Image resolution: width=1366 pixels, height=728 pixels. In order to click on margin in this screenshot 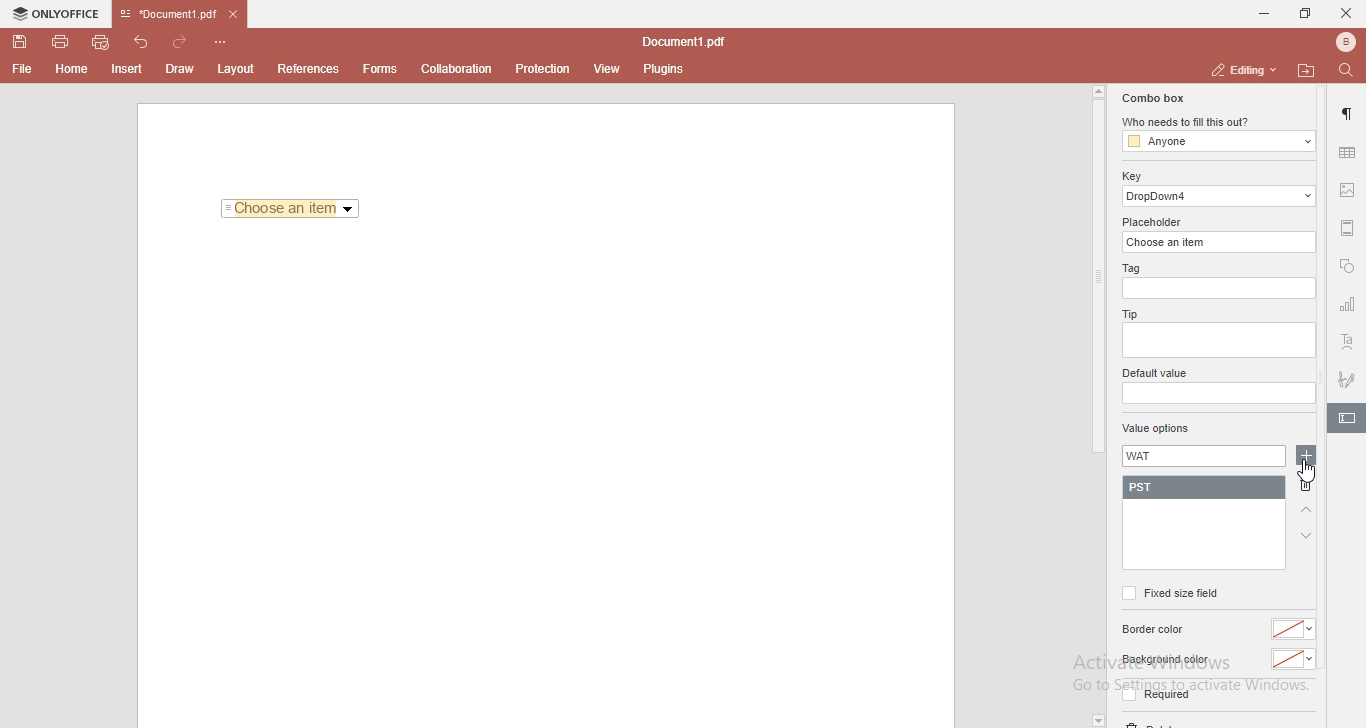, I will do `click(1348, 226)`.